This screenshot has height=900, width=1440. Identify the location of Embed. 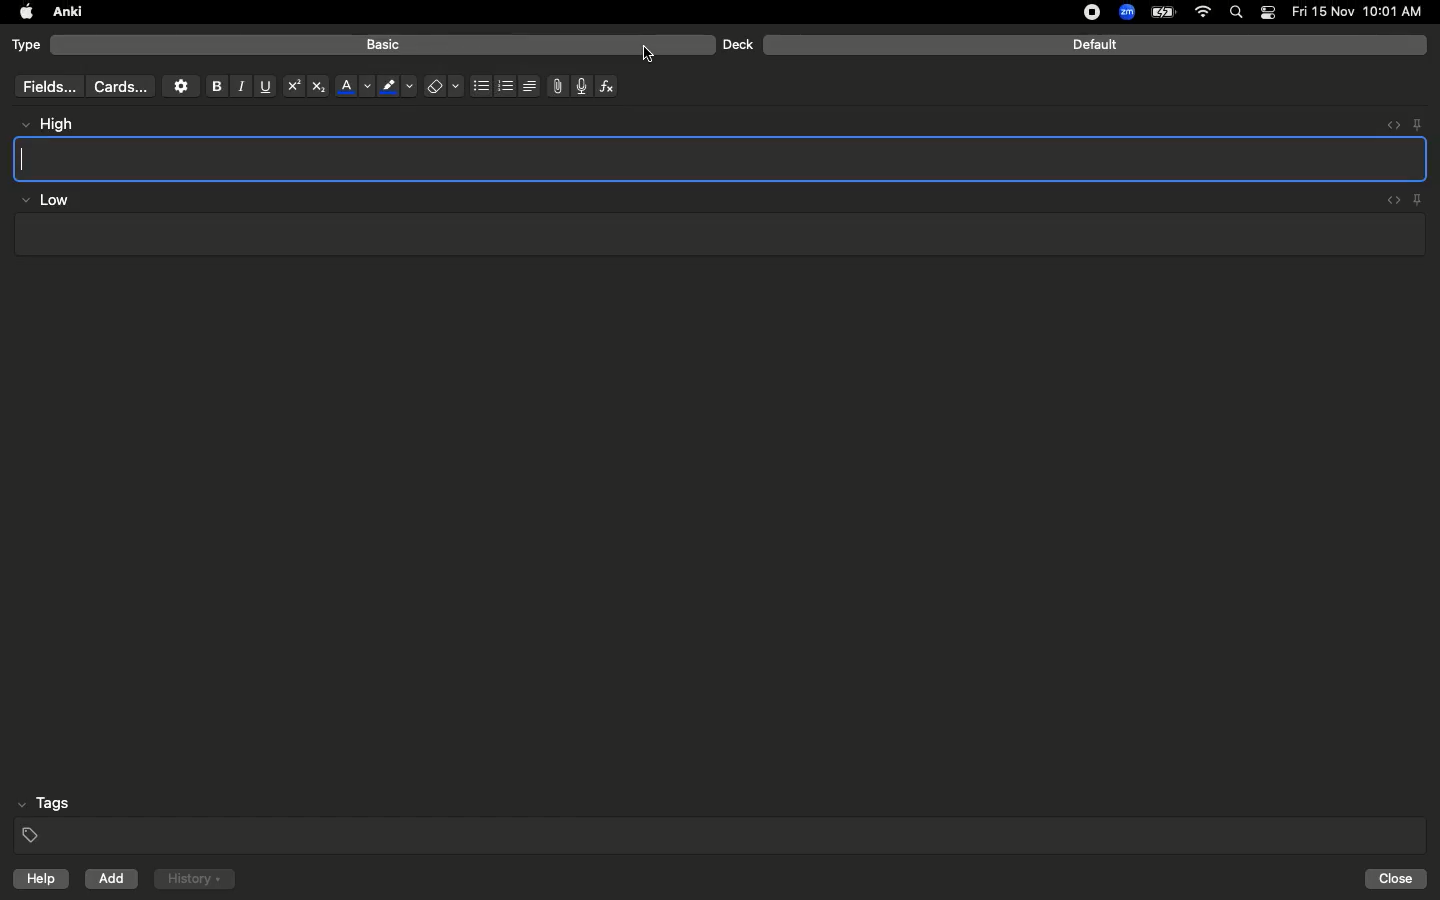
(1387, 125).